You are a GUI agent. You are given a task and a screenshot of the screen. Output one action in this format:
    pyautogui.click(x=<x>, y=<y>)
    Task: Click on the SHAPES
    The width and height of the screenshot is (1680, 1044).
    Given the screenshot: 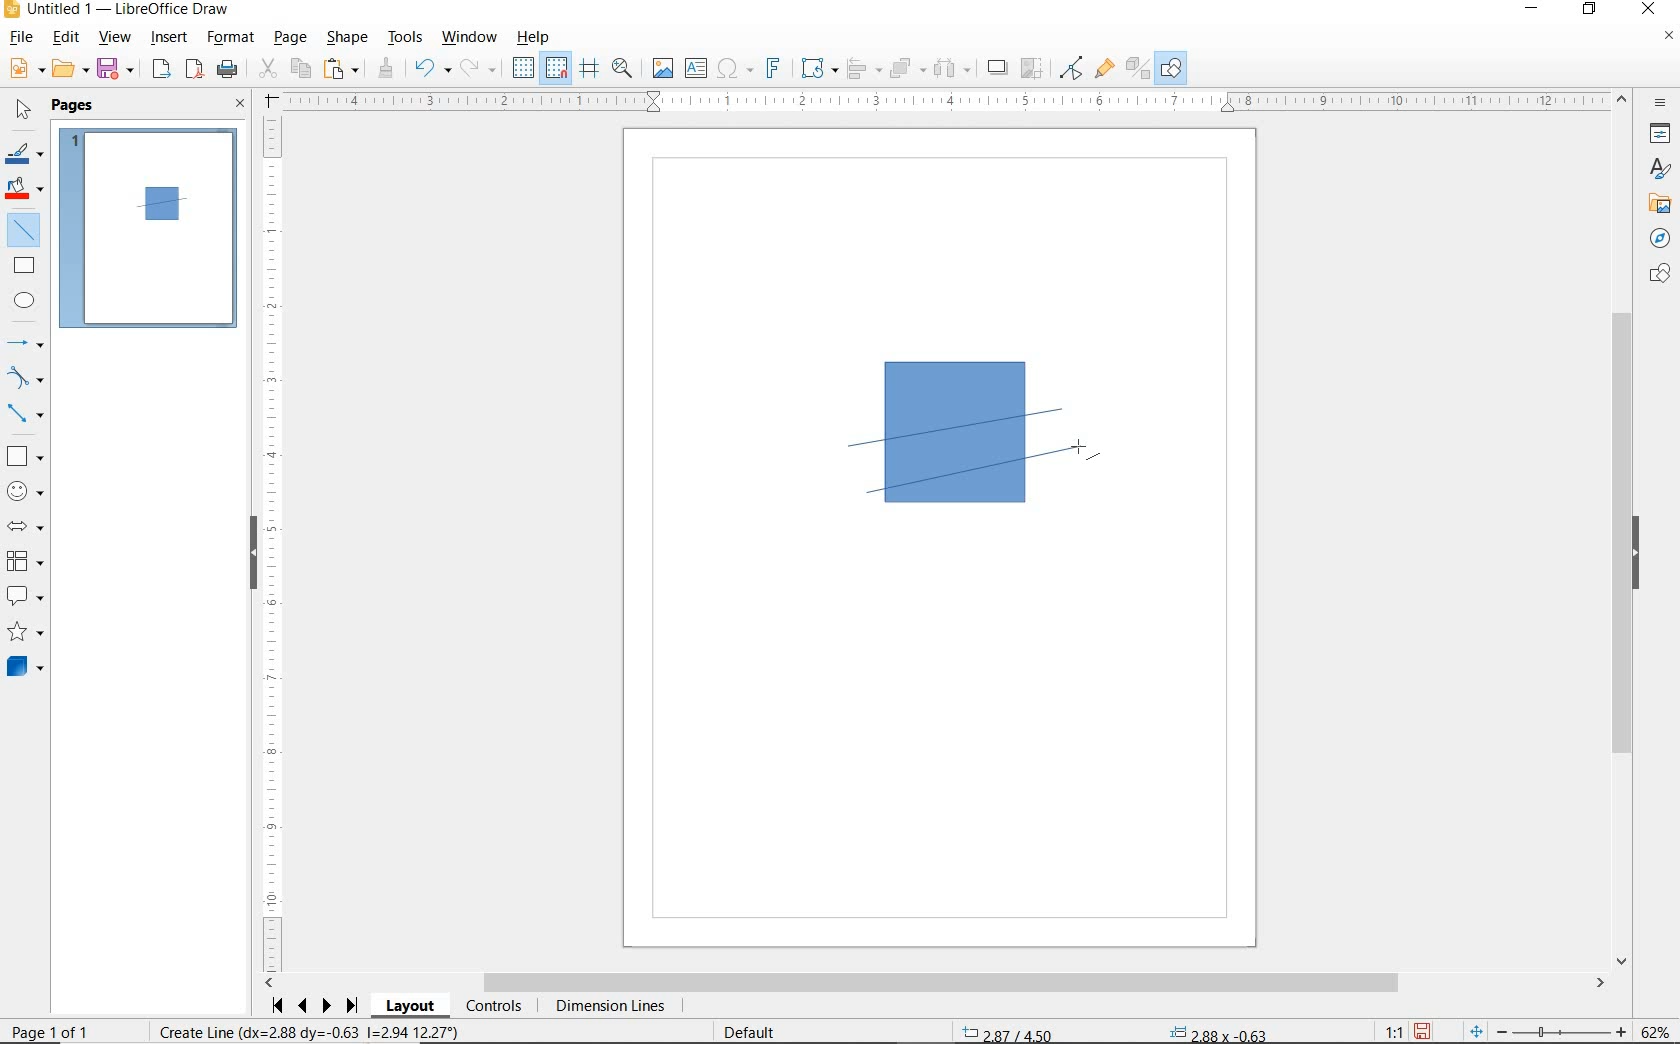 What is the action you would take?
    pyautogui.click(x=1657, y=275)
    